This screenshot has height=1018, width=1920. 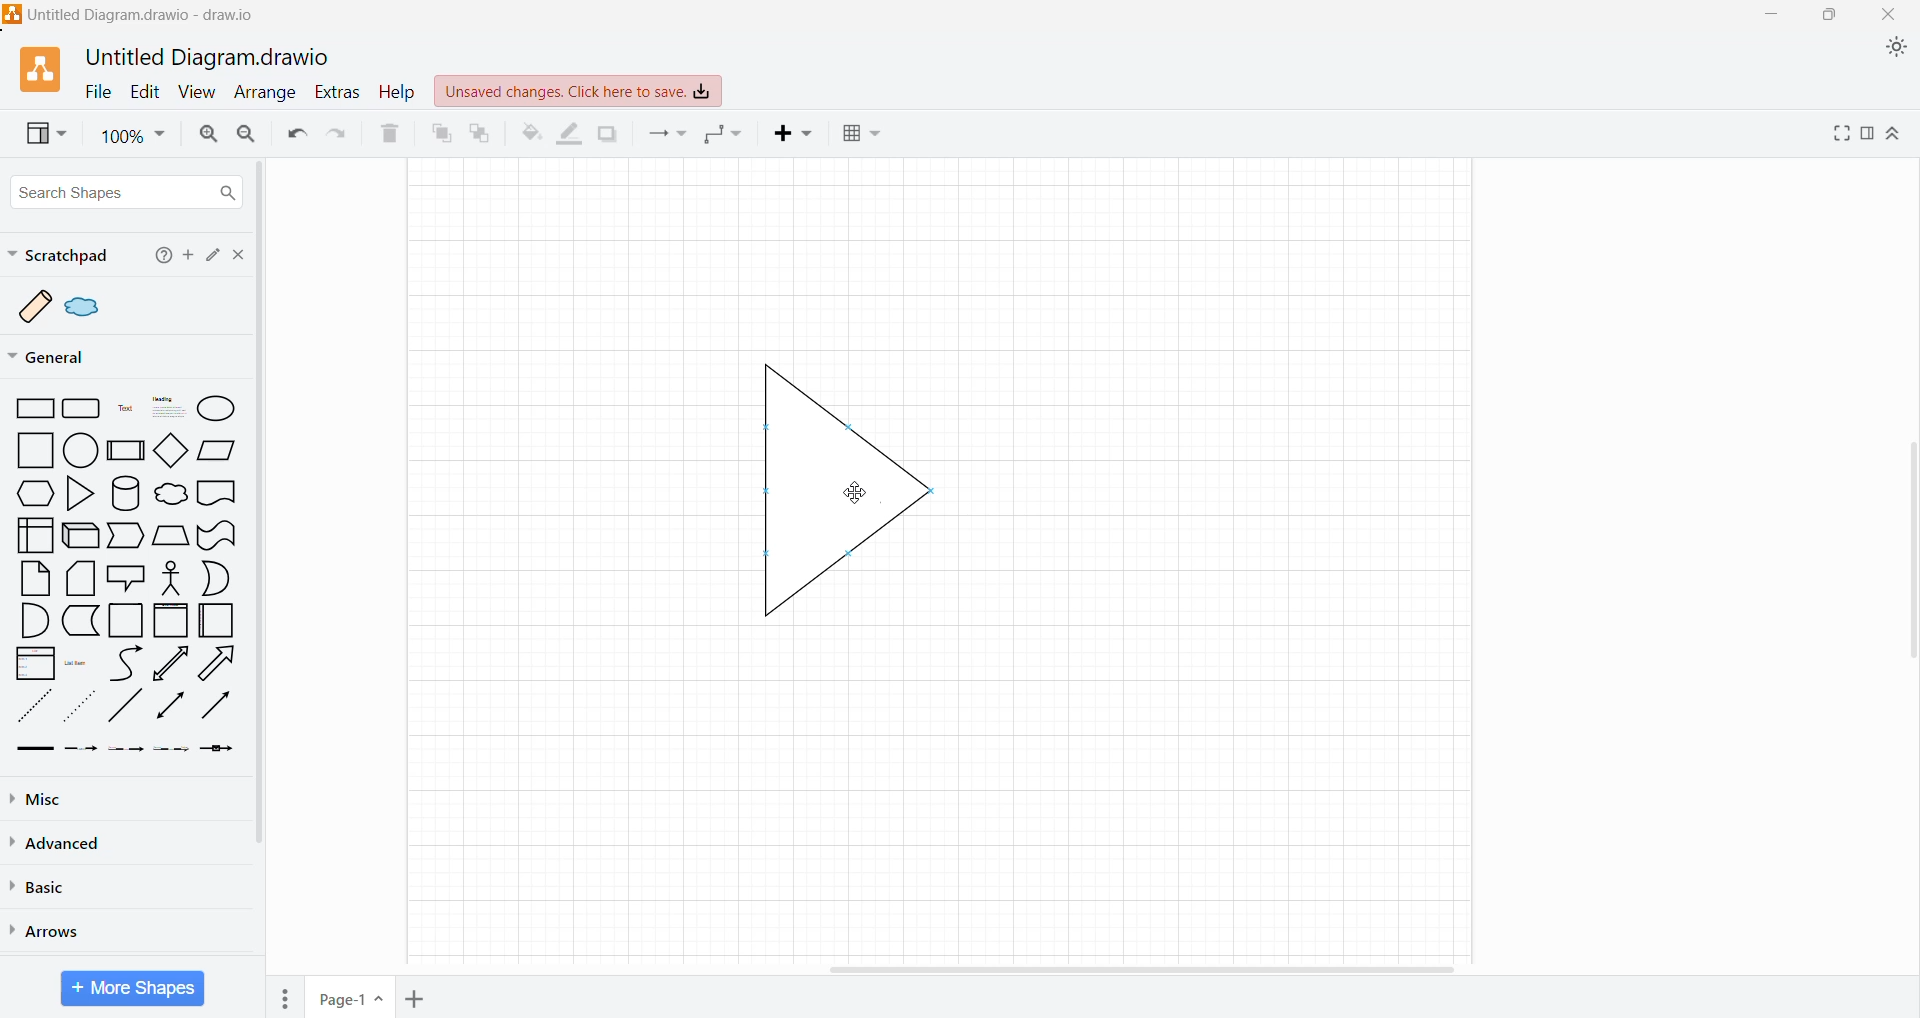 I want to click on Vertical Scroll Bar, so click(x=266, y=503).